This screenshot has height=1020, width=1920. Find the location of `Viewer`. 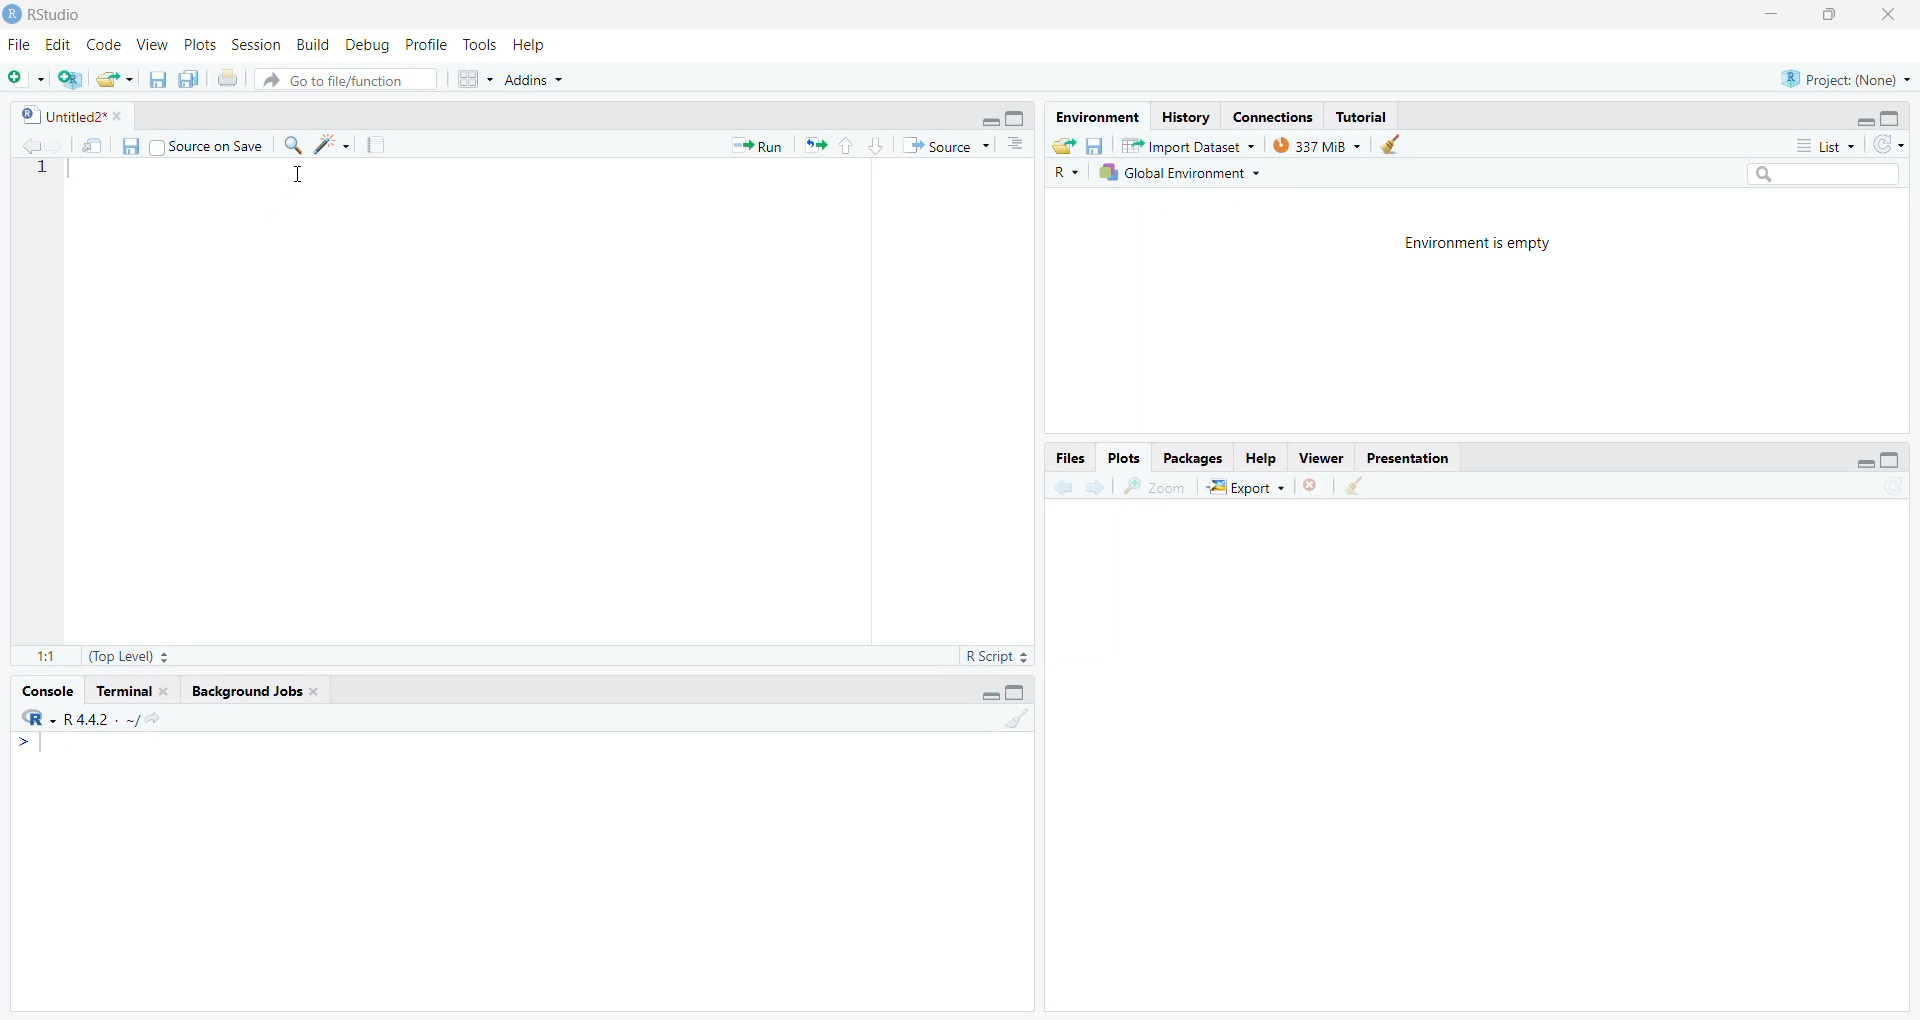

Viewer is located at coordinates (1321, 457).